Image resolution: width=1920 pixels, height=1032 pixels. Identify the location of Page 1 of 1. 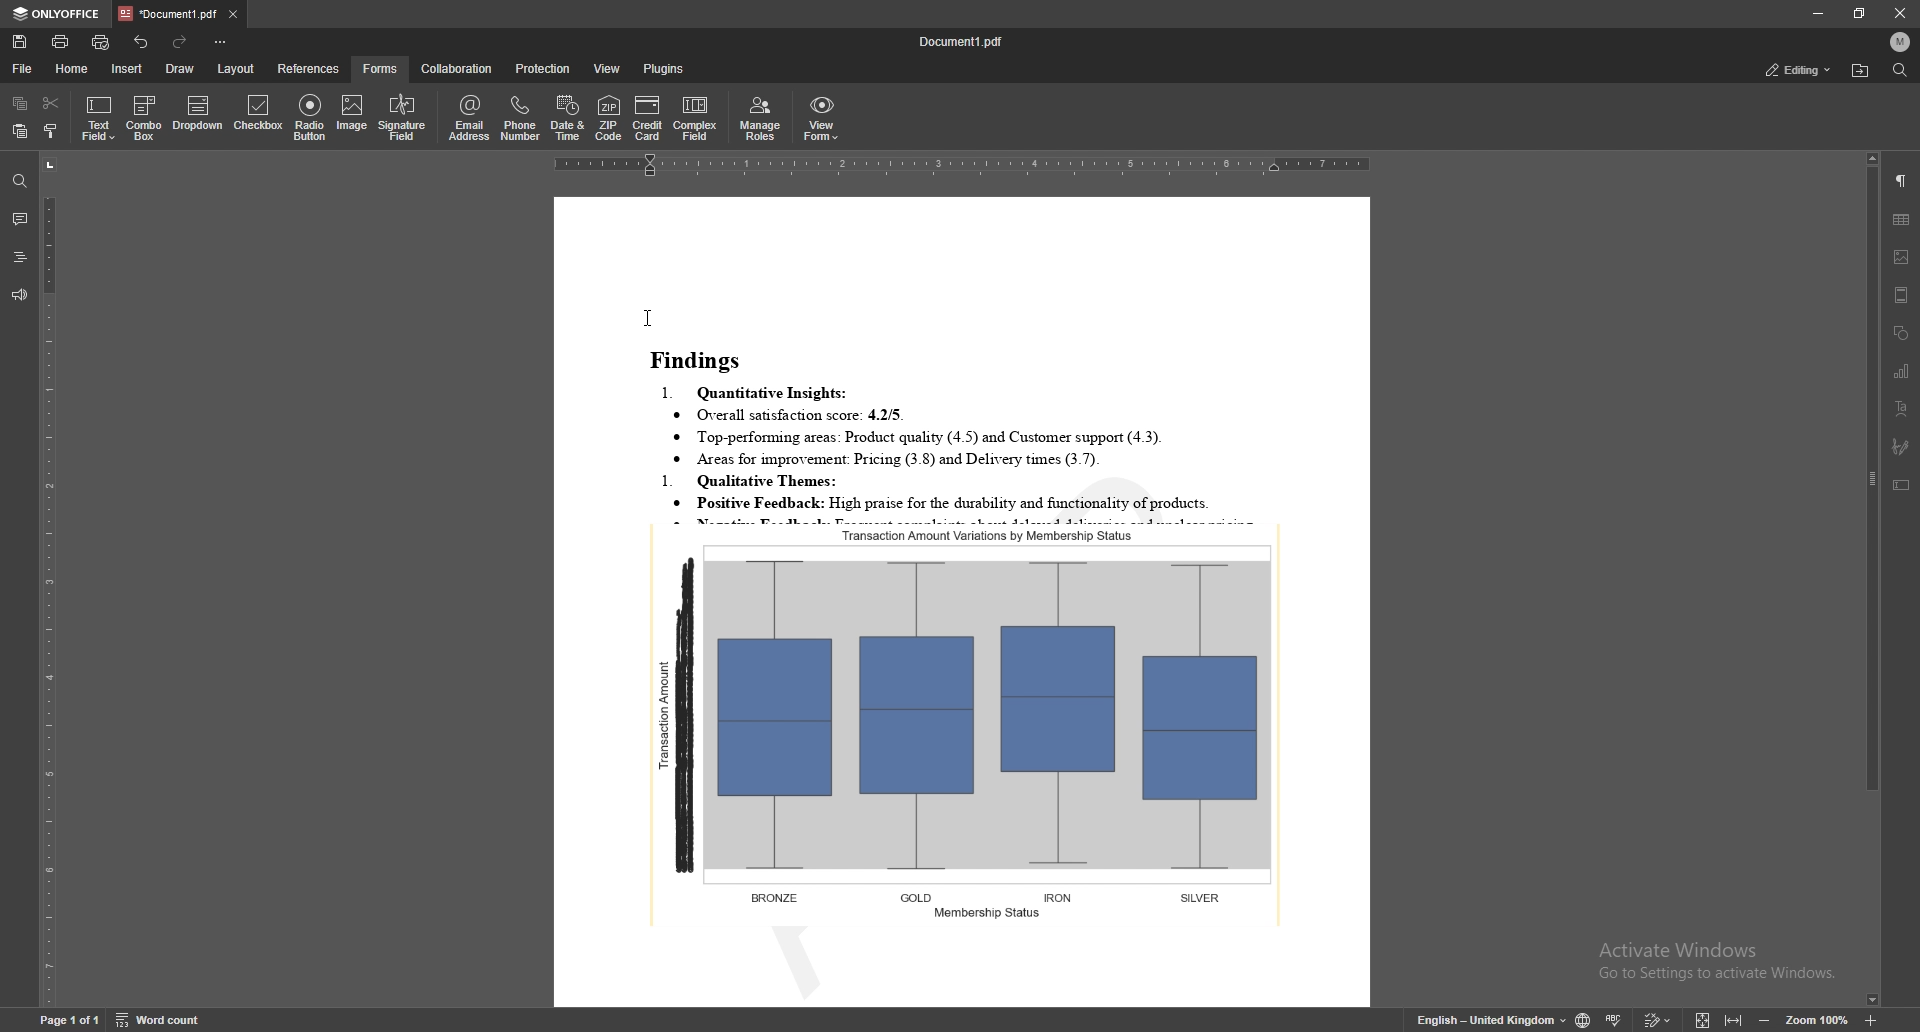
(53, 1023).